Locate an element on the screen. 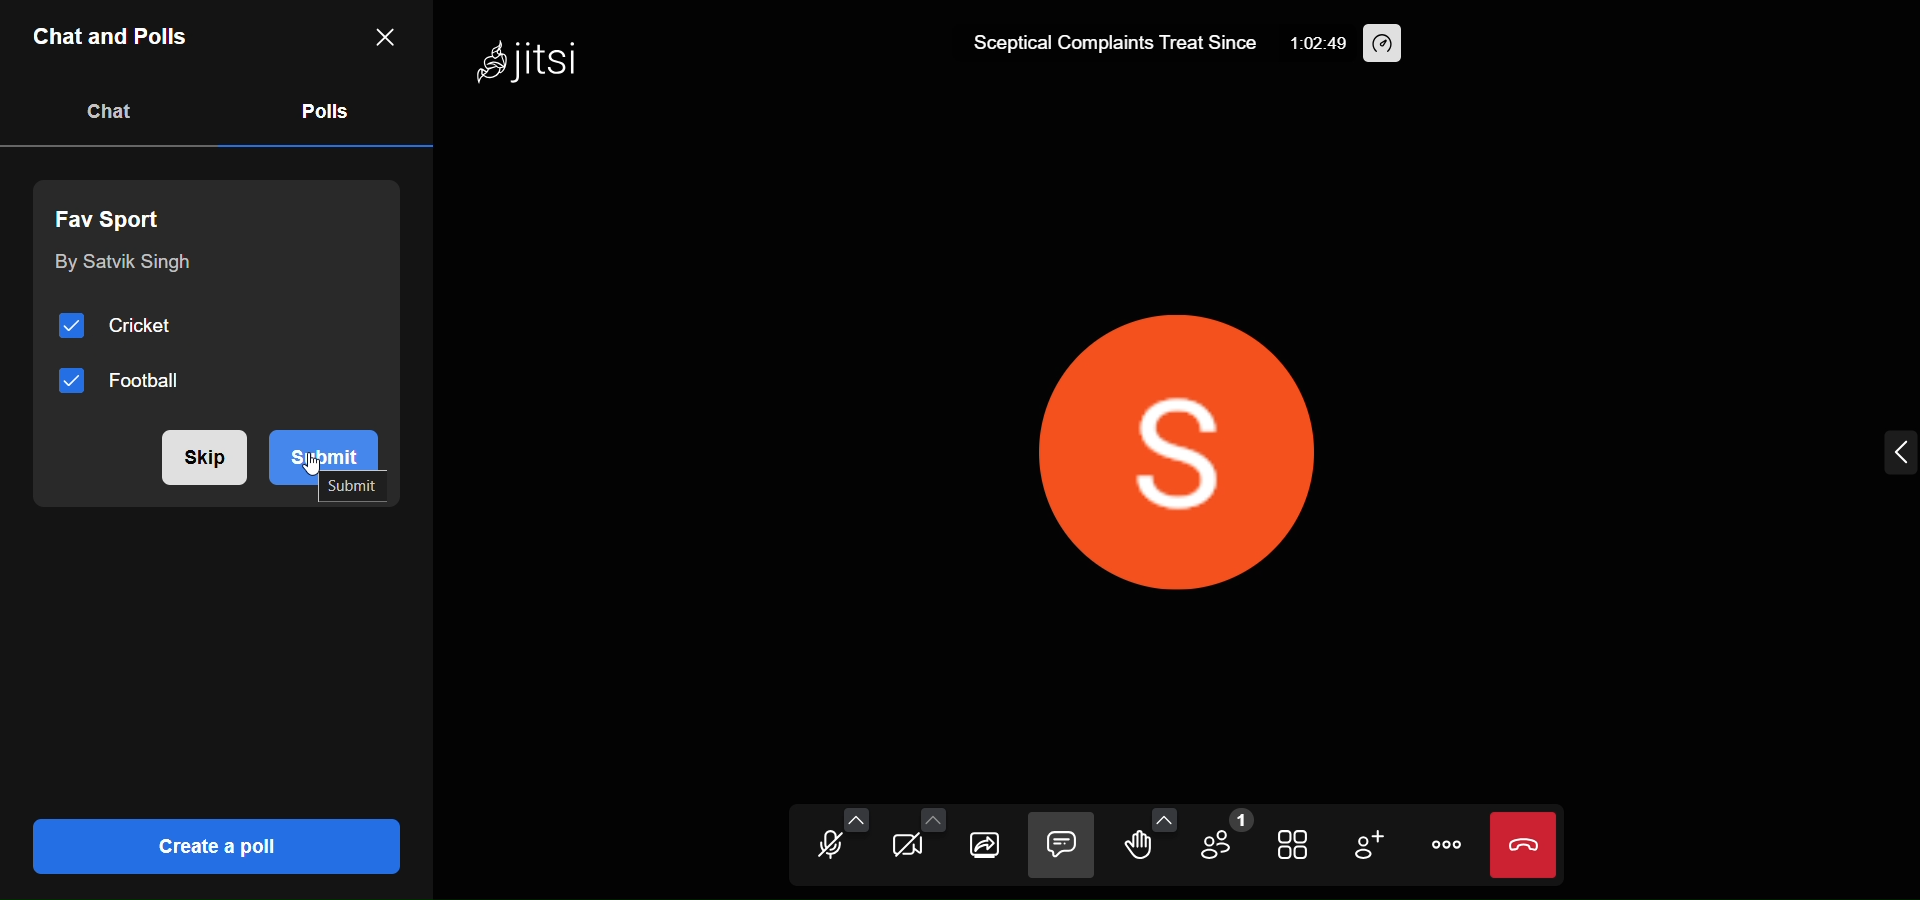  Cricket is located at coordinates (125, 327).